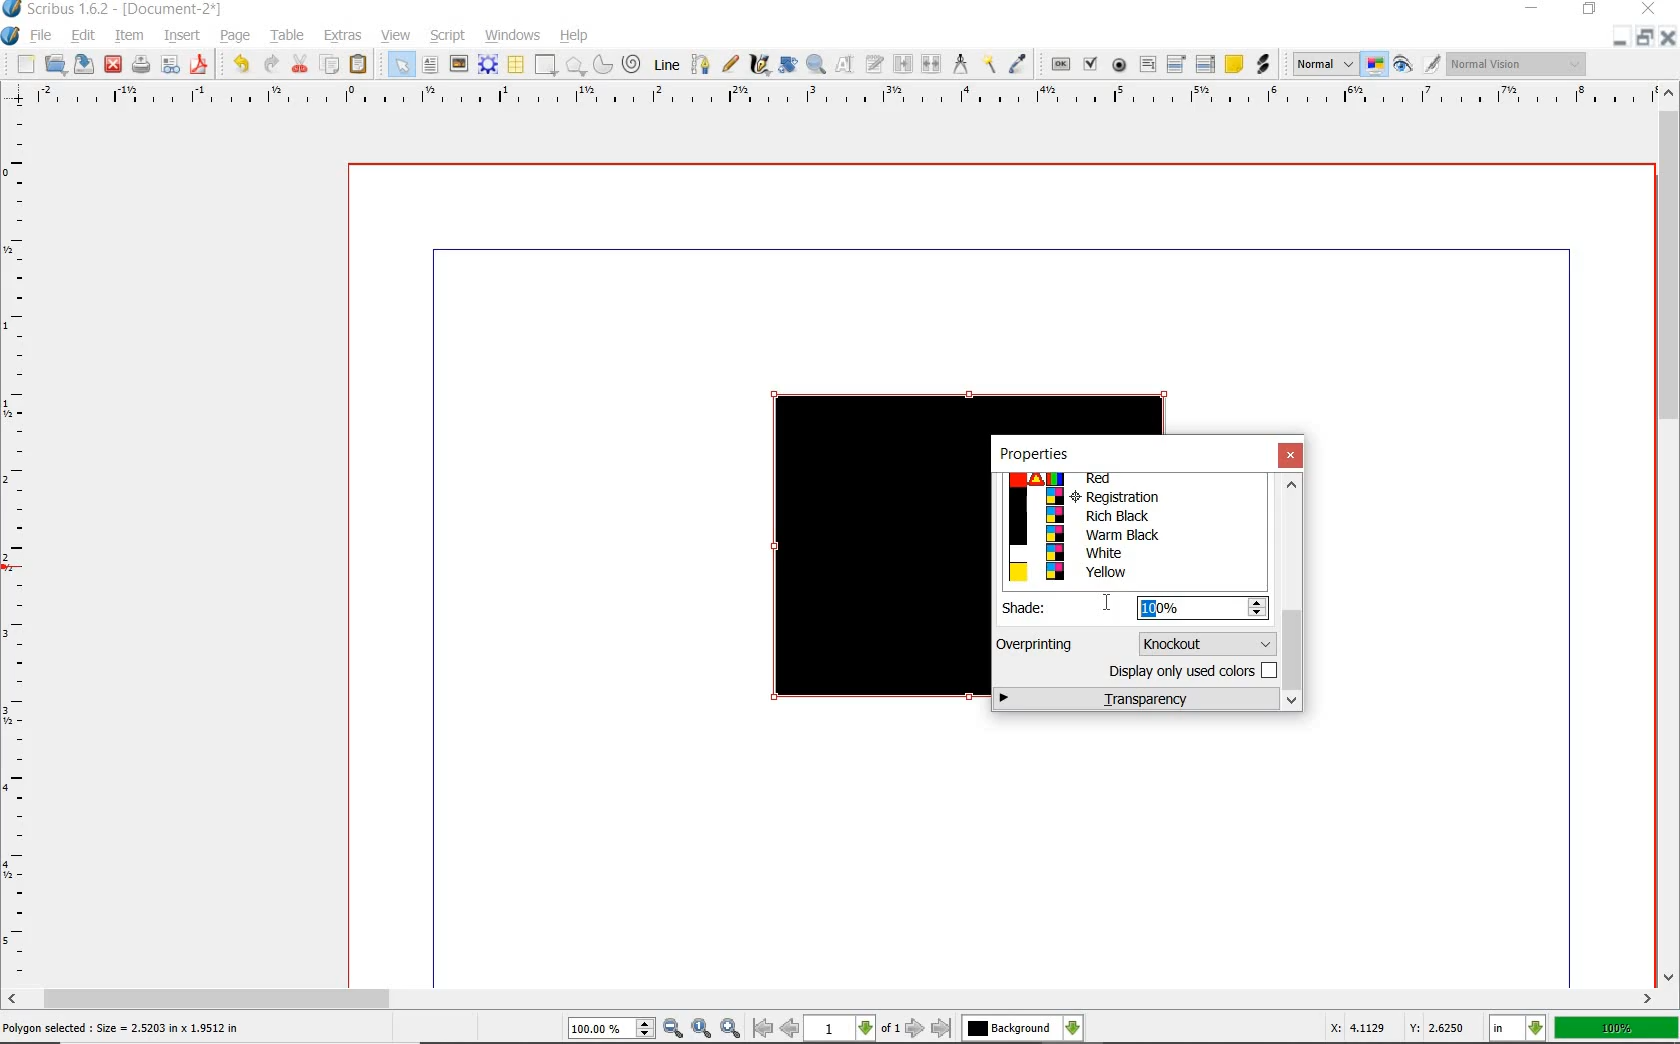 The height and width of the screenshot is (1044, 1680). What do you see at coordinates (1038, 608) in the screenshot?
I see `Shade:` at bounding box center [1038, 608].